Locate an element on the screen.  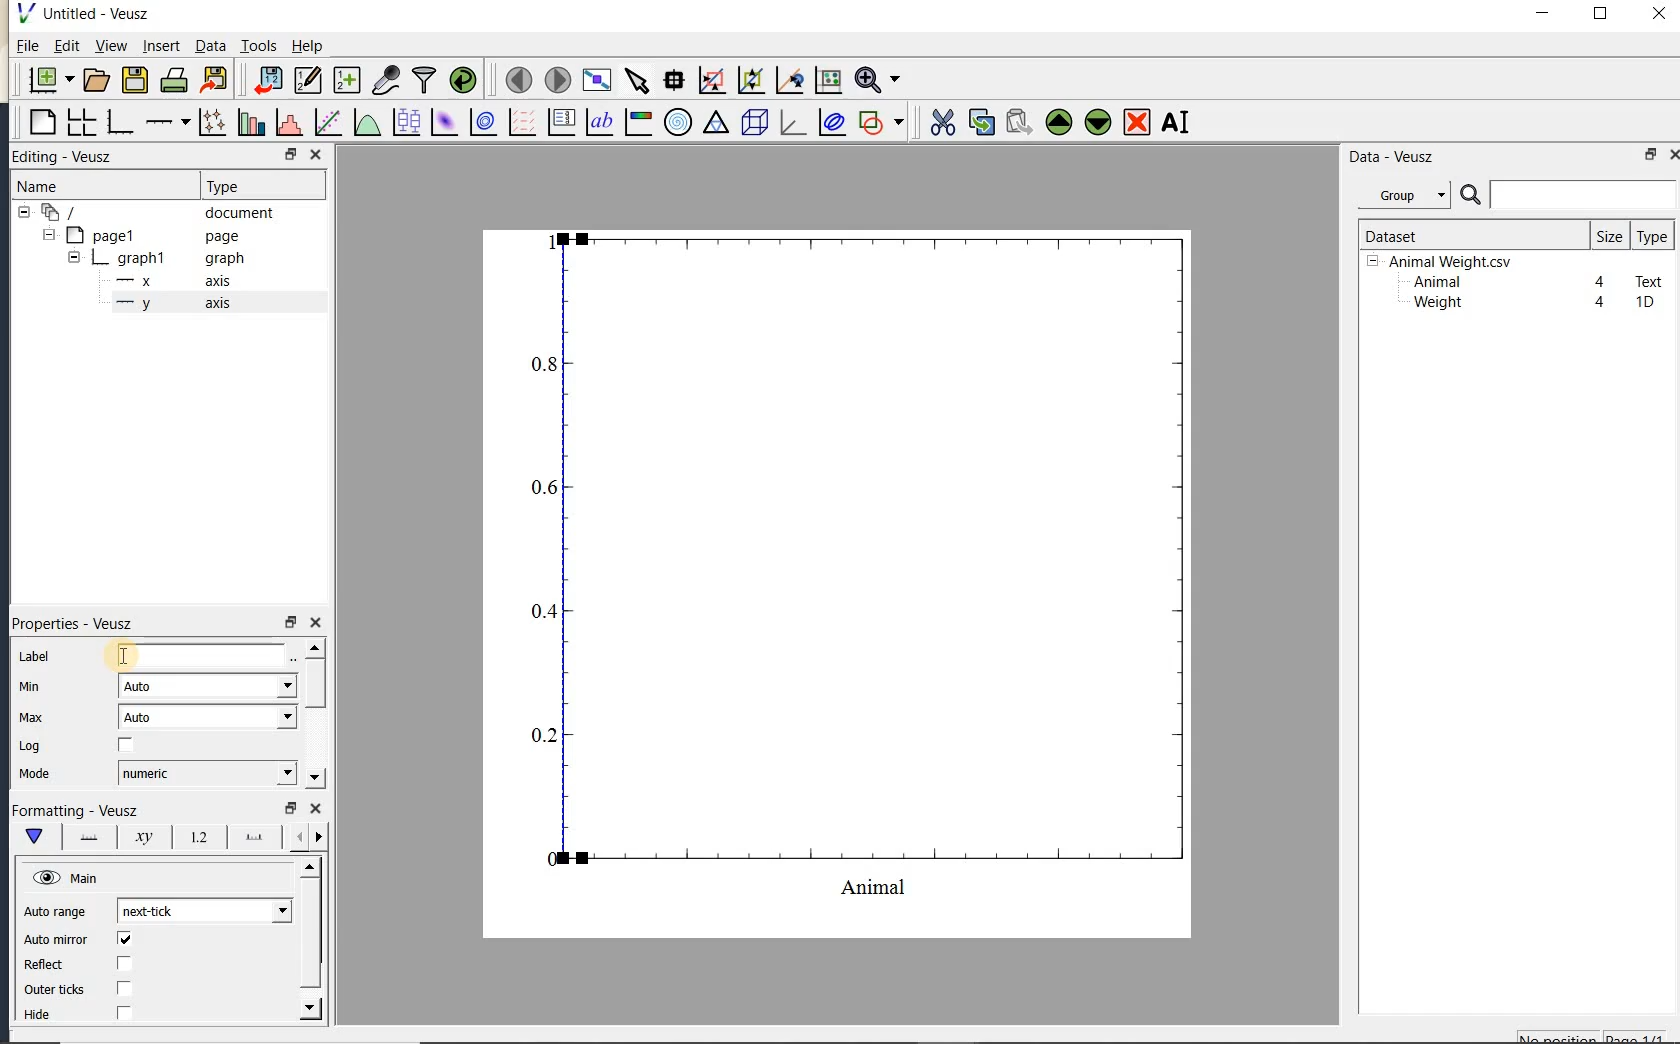
text label is located at coordinates (599, 124).